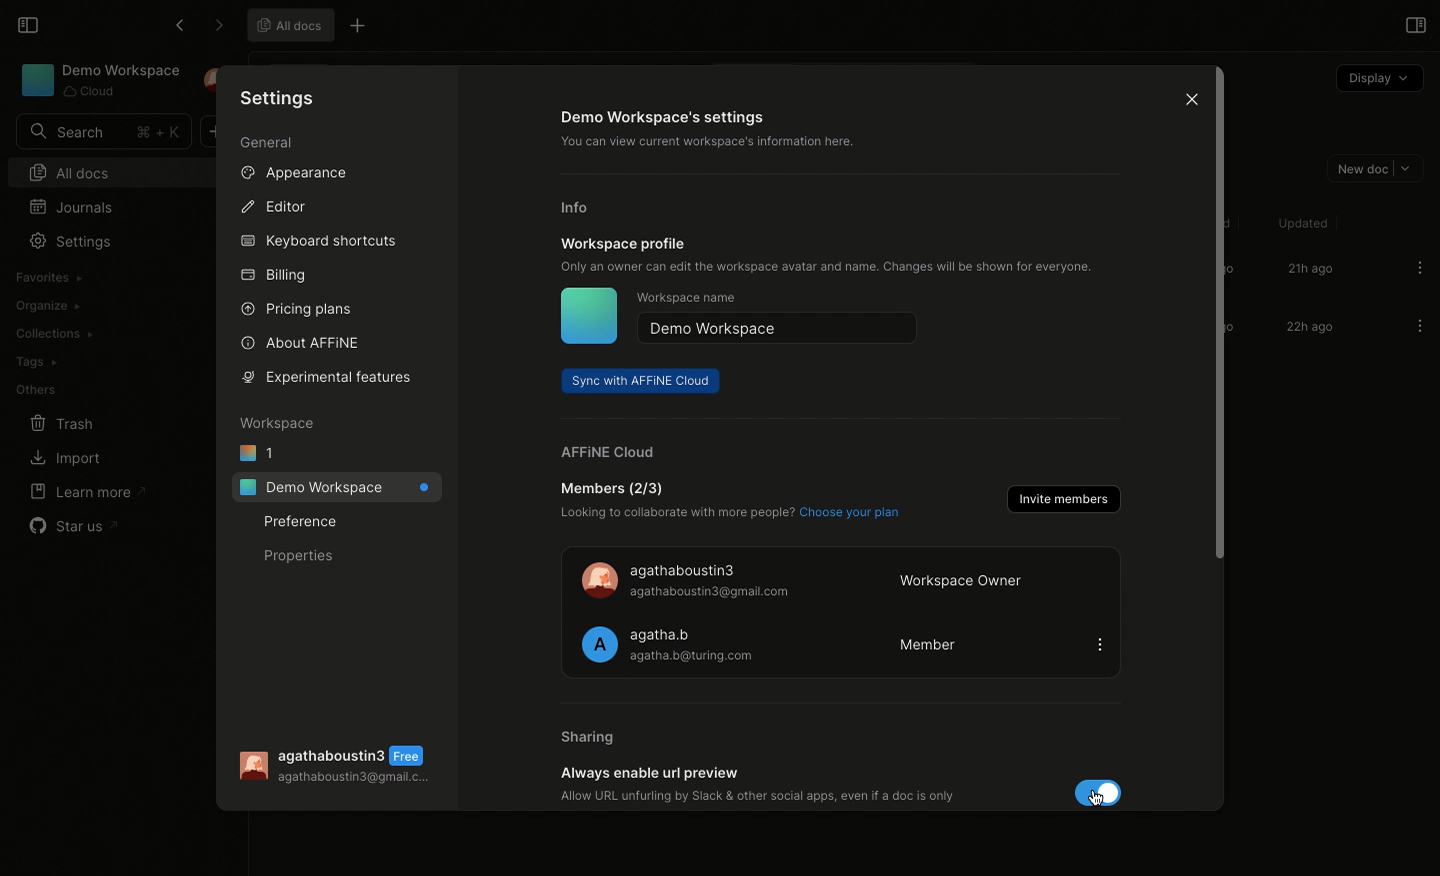 The image size is (1440, 876). What do you see at coordinates (274, 278) in the screenshot?
I see `Billing` at bounding box center [274, 278].